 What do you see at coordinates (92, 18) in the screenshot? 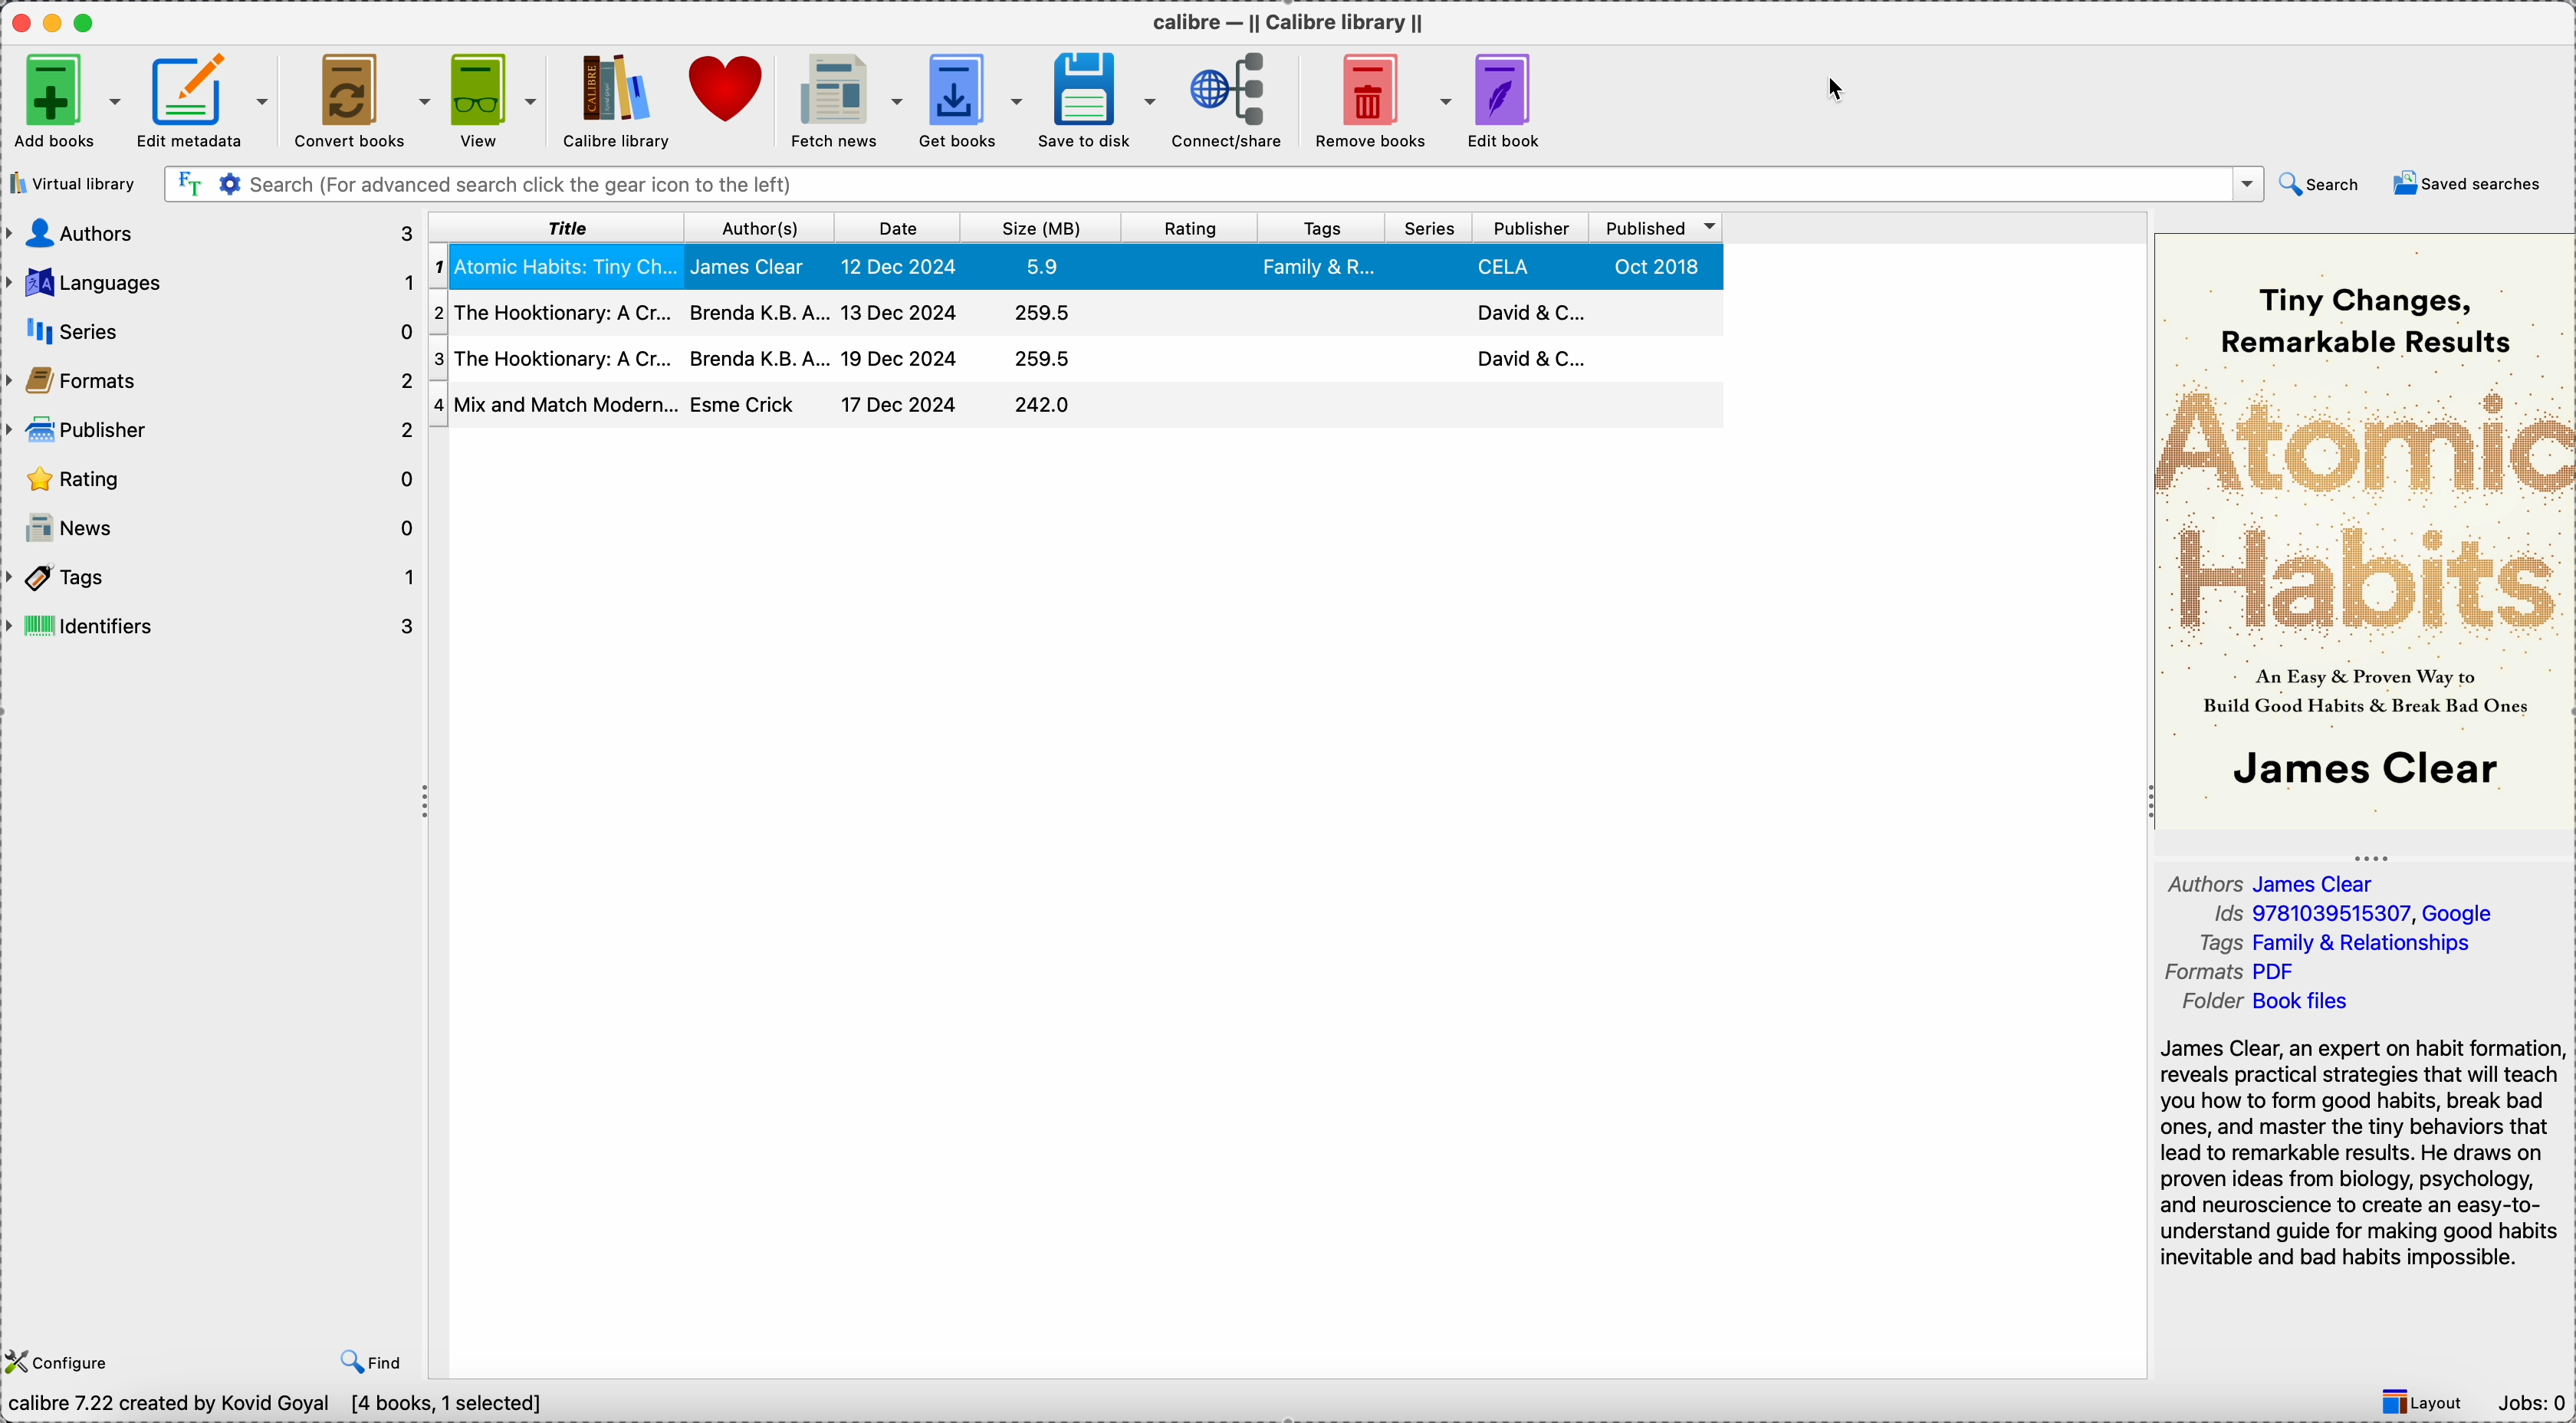
I see `maximize app` at bounding box center [92, 18].